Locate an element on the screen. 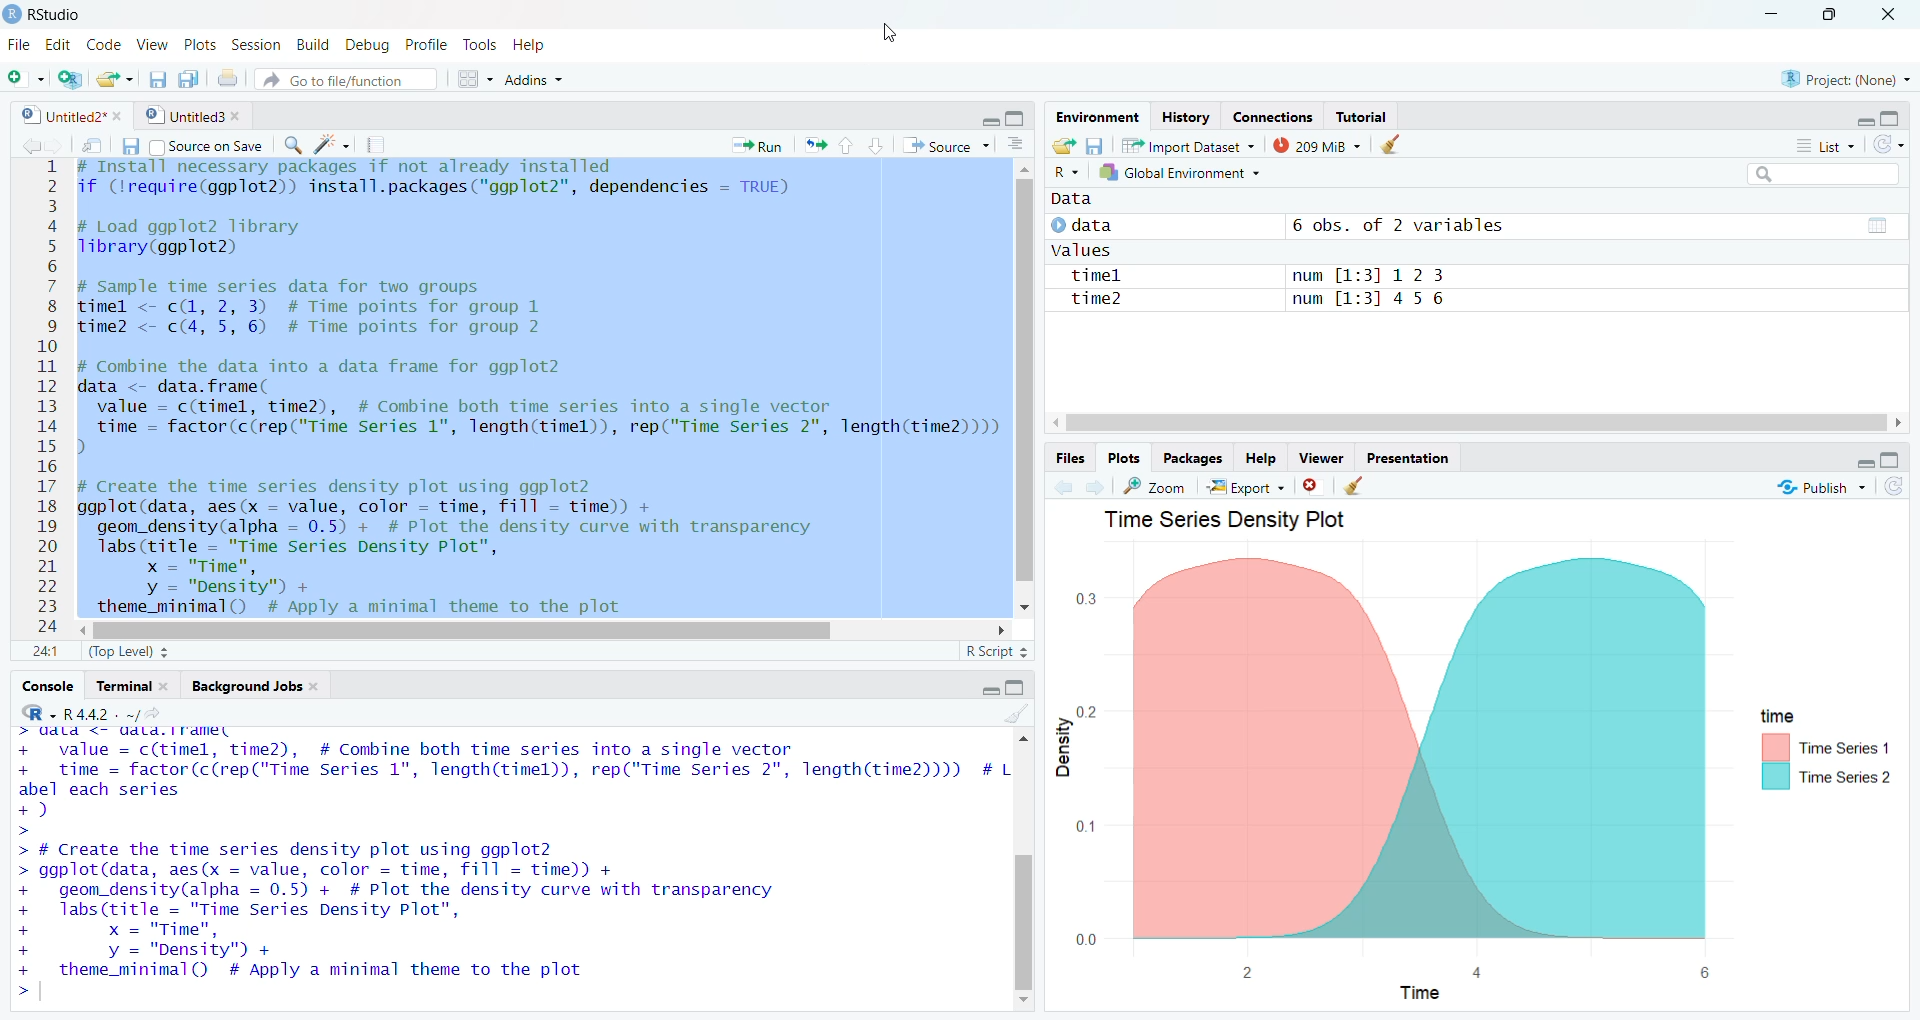 This screenshot has height=1020, width=1920. Go is located at coordinates (163, 716).